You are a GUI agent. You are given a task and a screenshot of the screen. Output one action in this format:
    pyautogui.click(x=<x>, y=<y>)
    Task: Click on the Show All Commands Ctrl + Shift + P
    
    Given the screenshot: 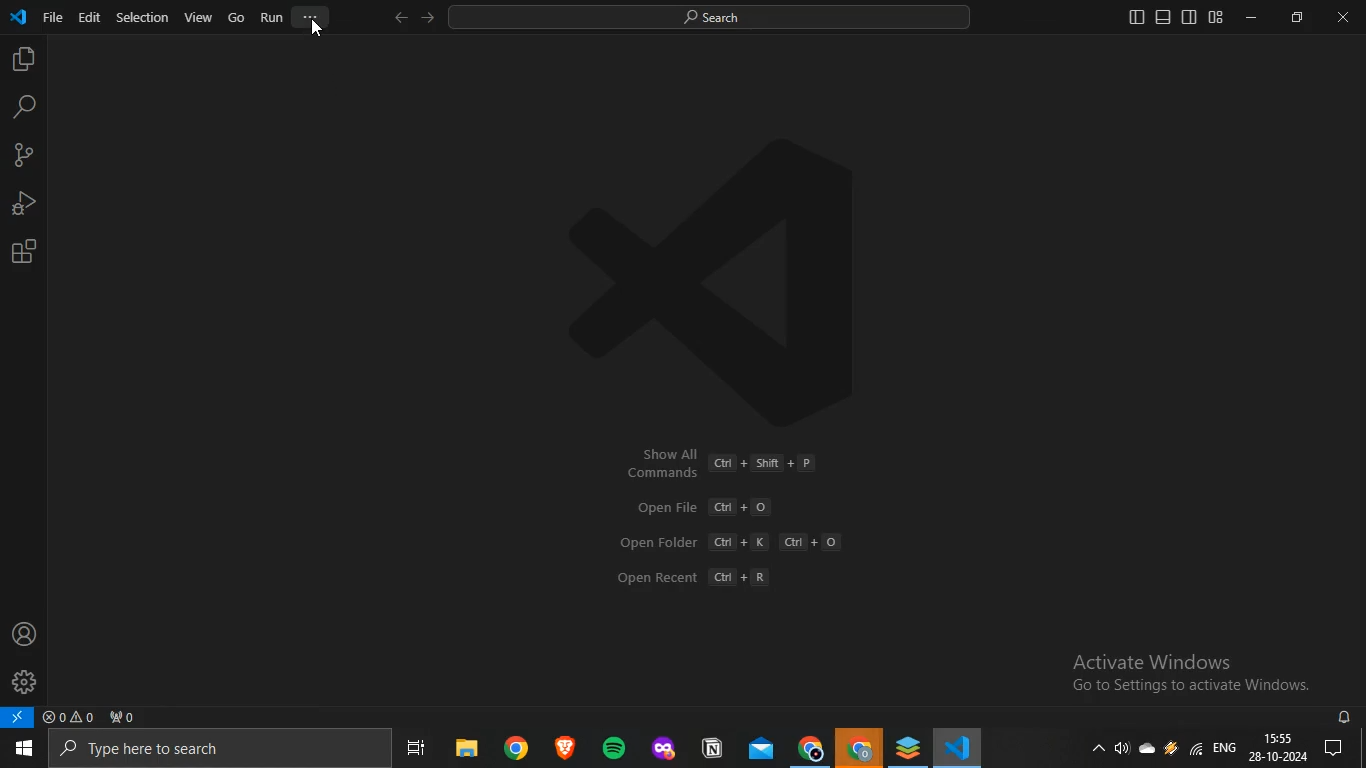 What is the action you would take?
    pyautogui.click(x=721, y=463)
    